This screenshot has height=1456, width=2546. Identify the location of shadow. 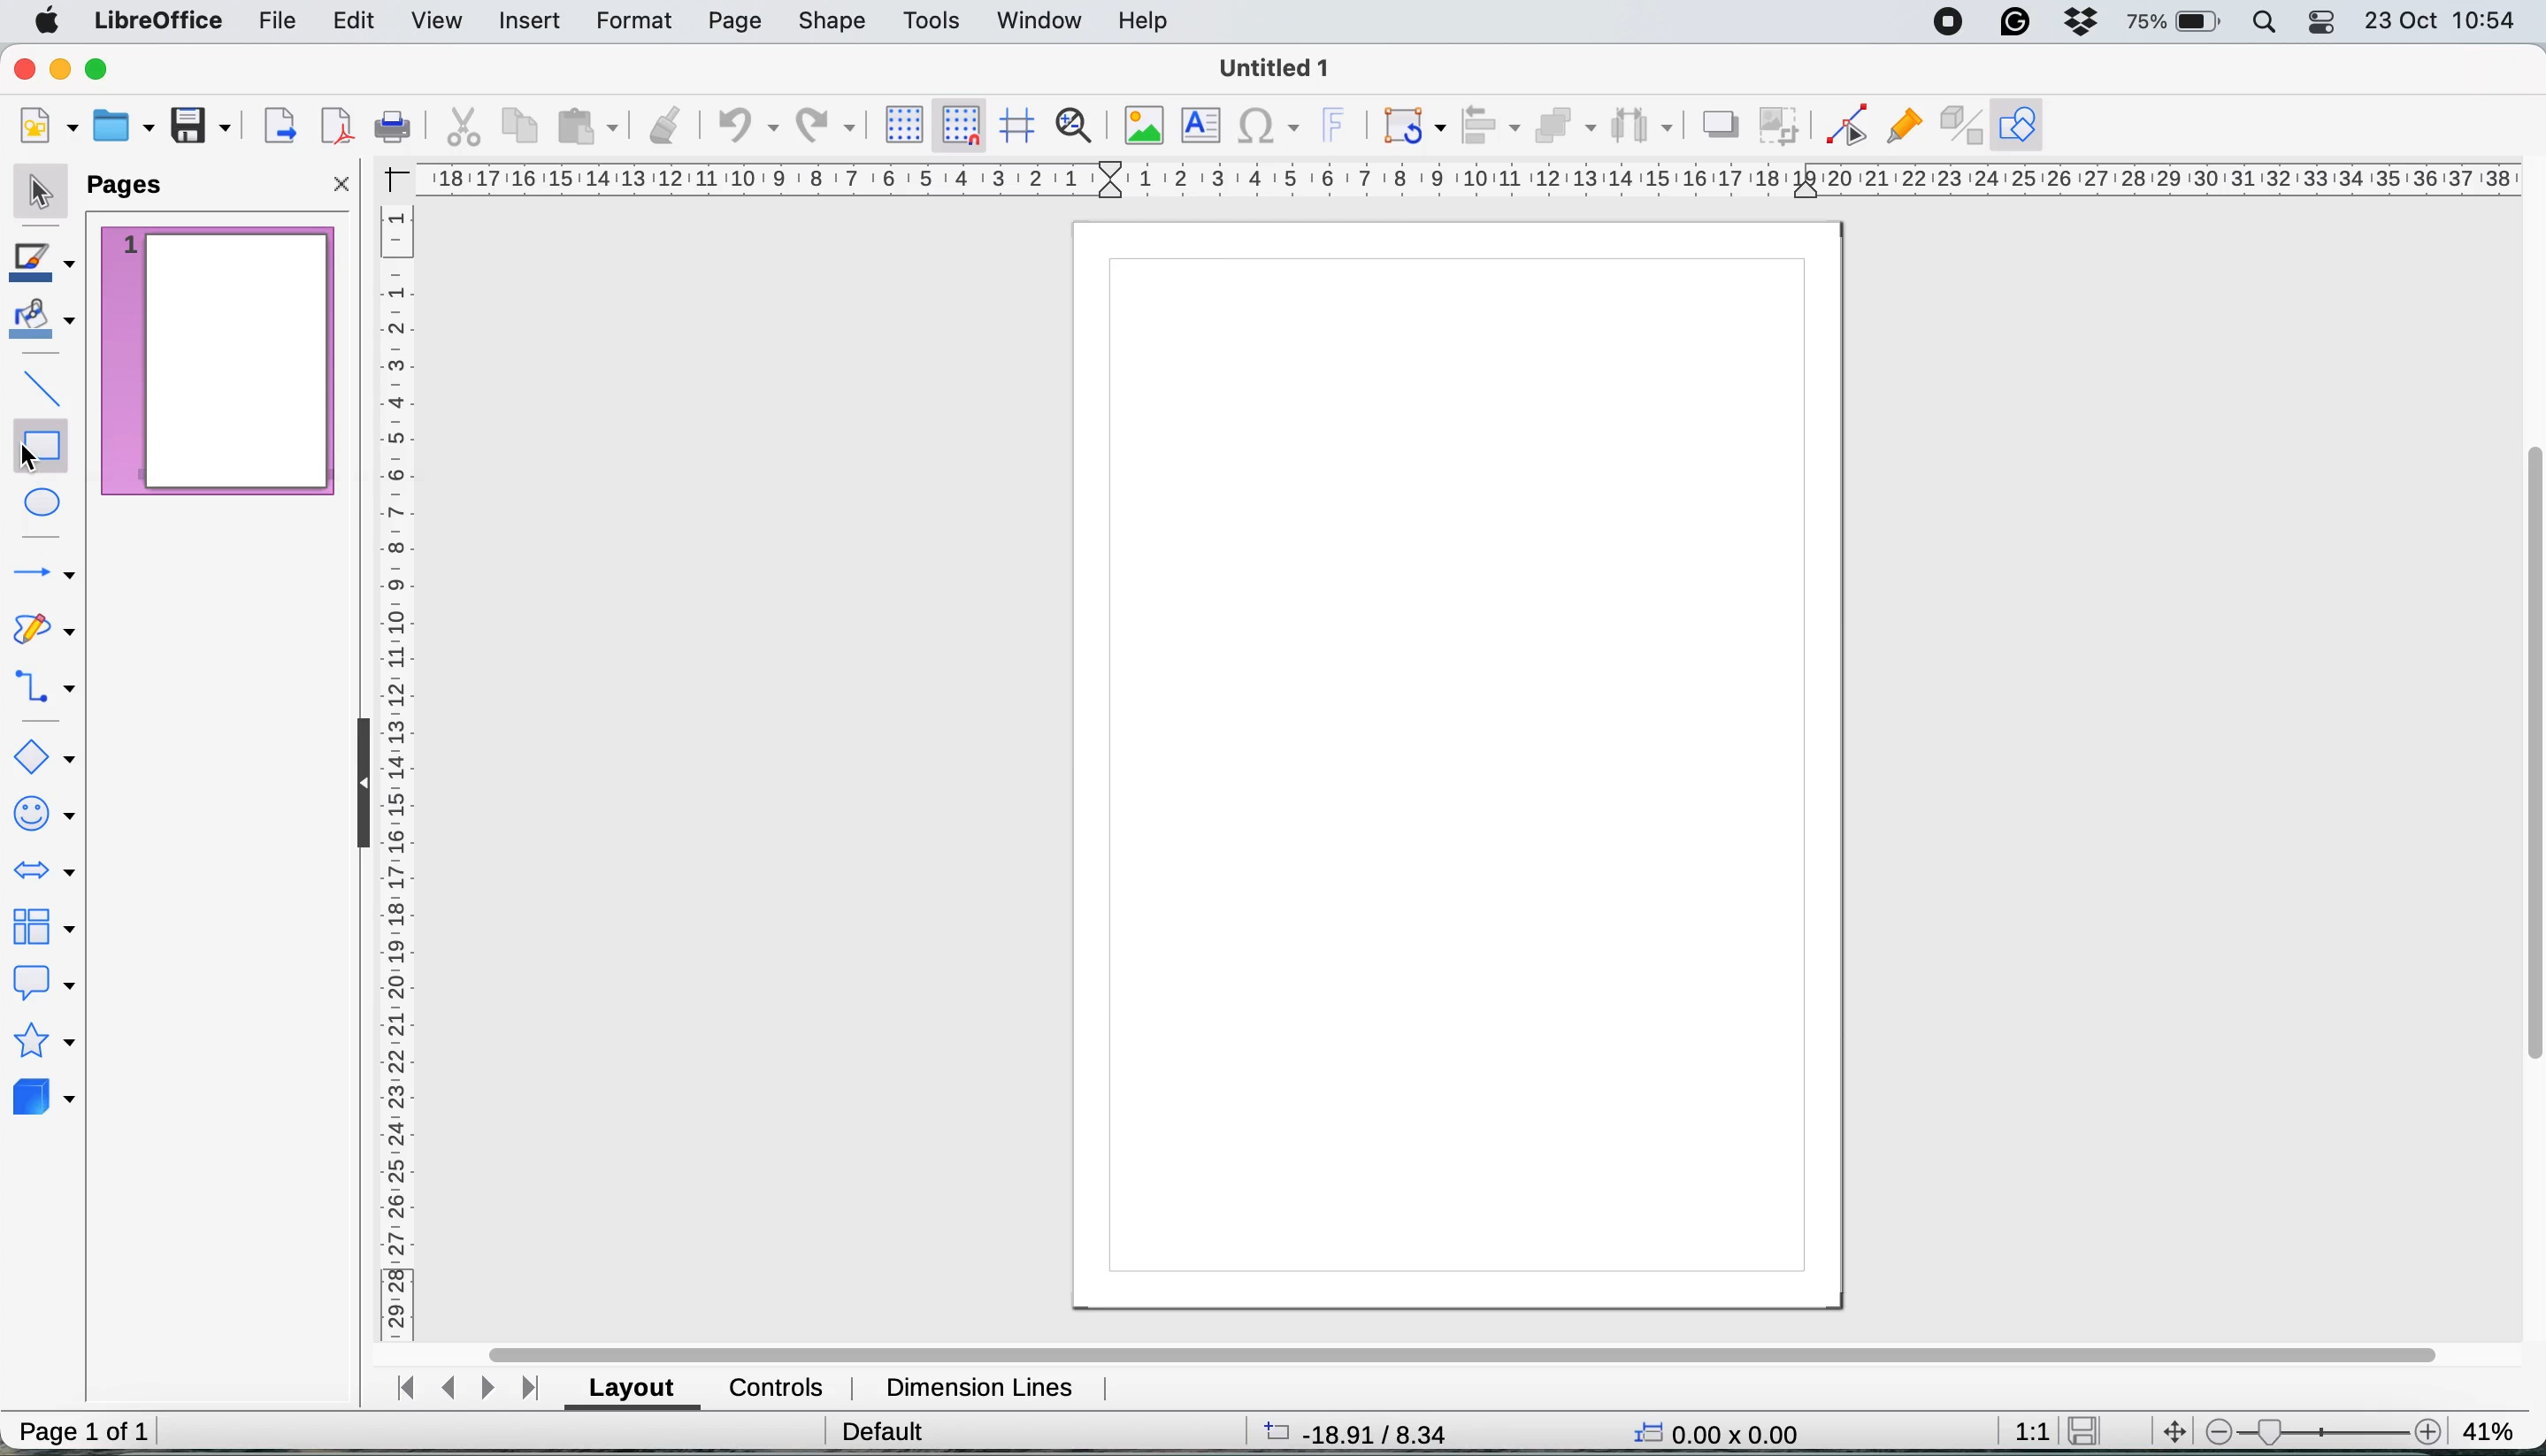
(1721, 124).